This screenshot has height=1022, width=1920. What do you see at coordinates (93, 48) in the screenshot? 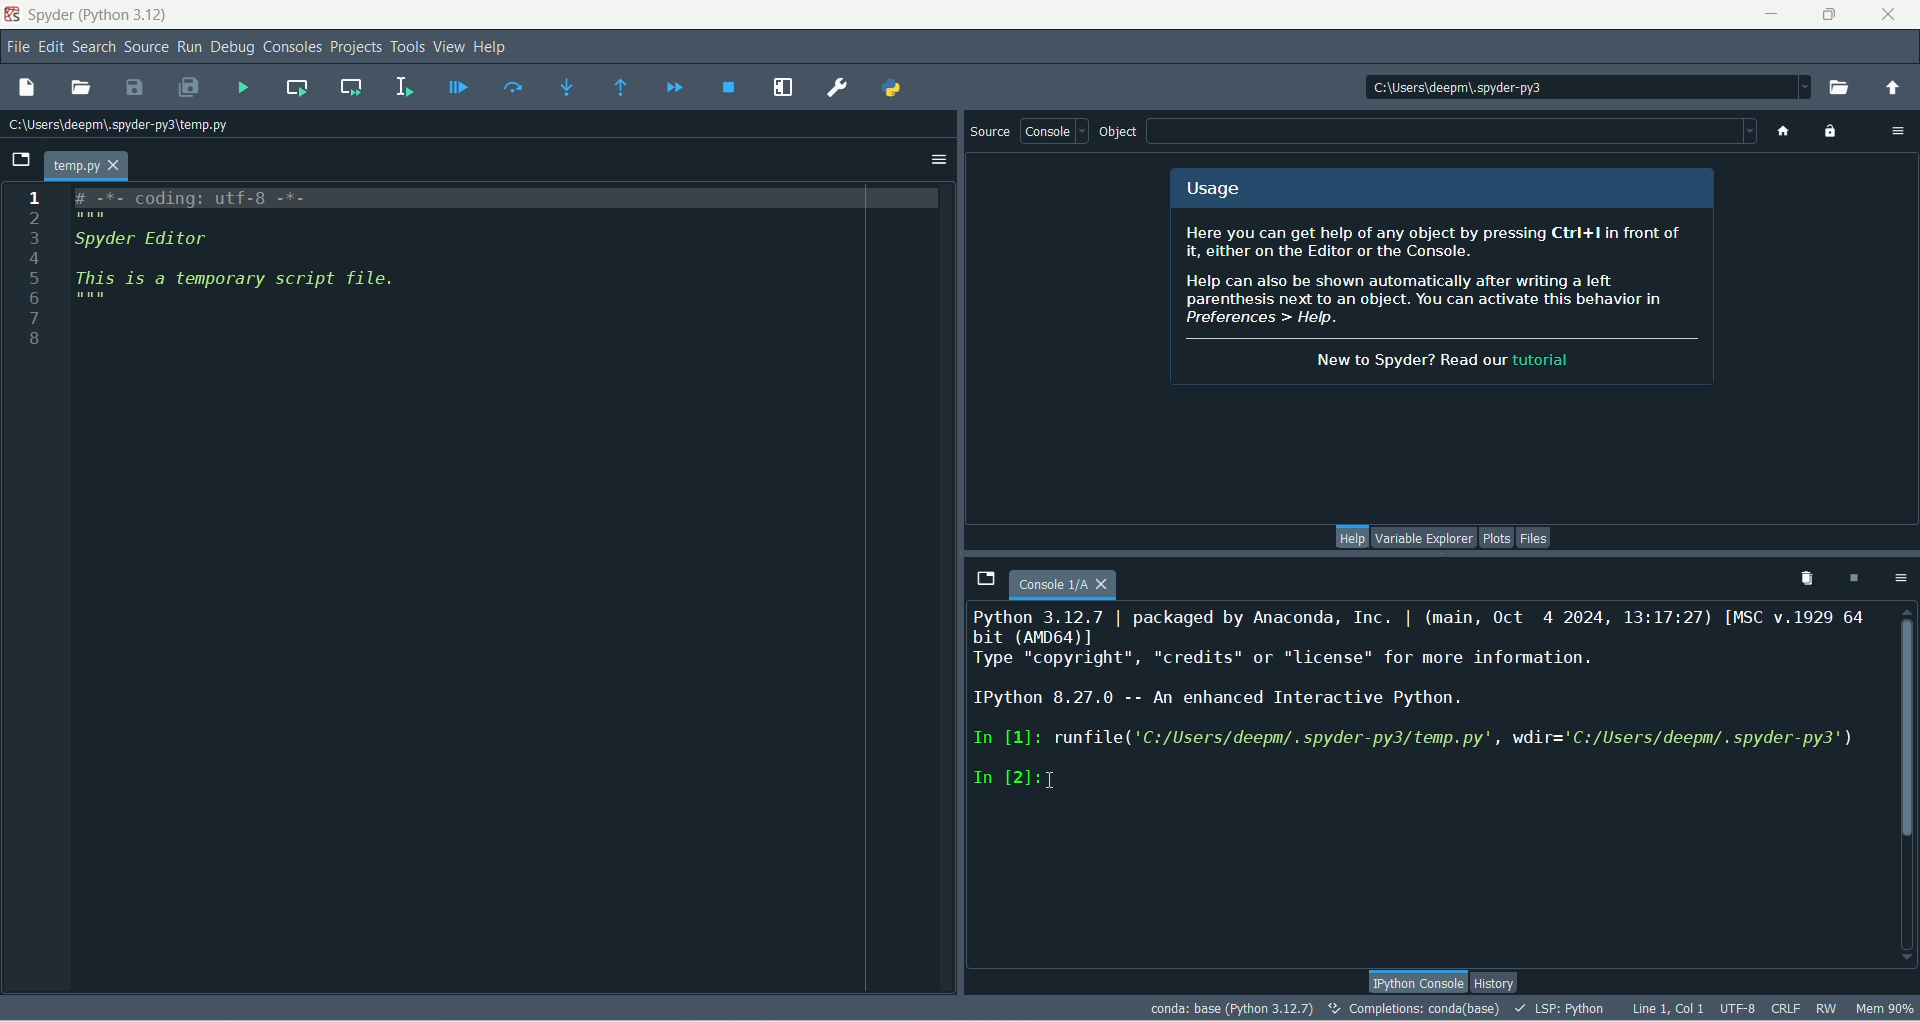
I see `search` at bounding box center [93, 48].